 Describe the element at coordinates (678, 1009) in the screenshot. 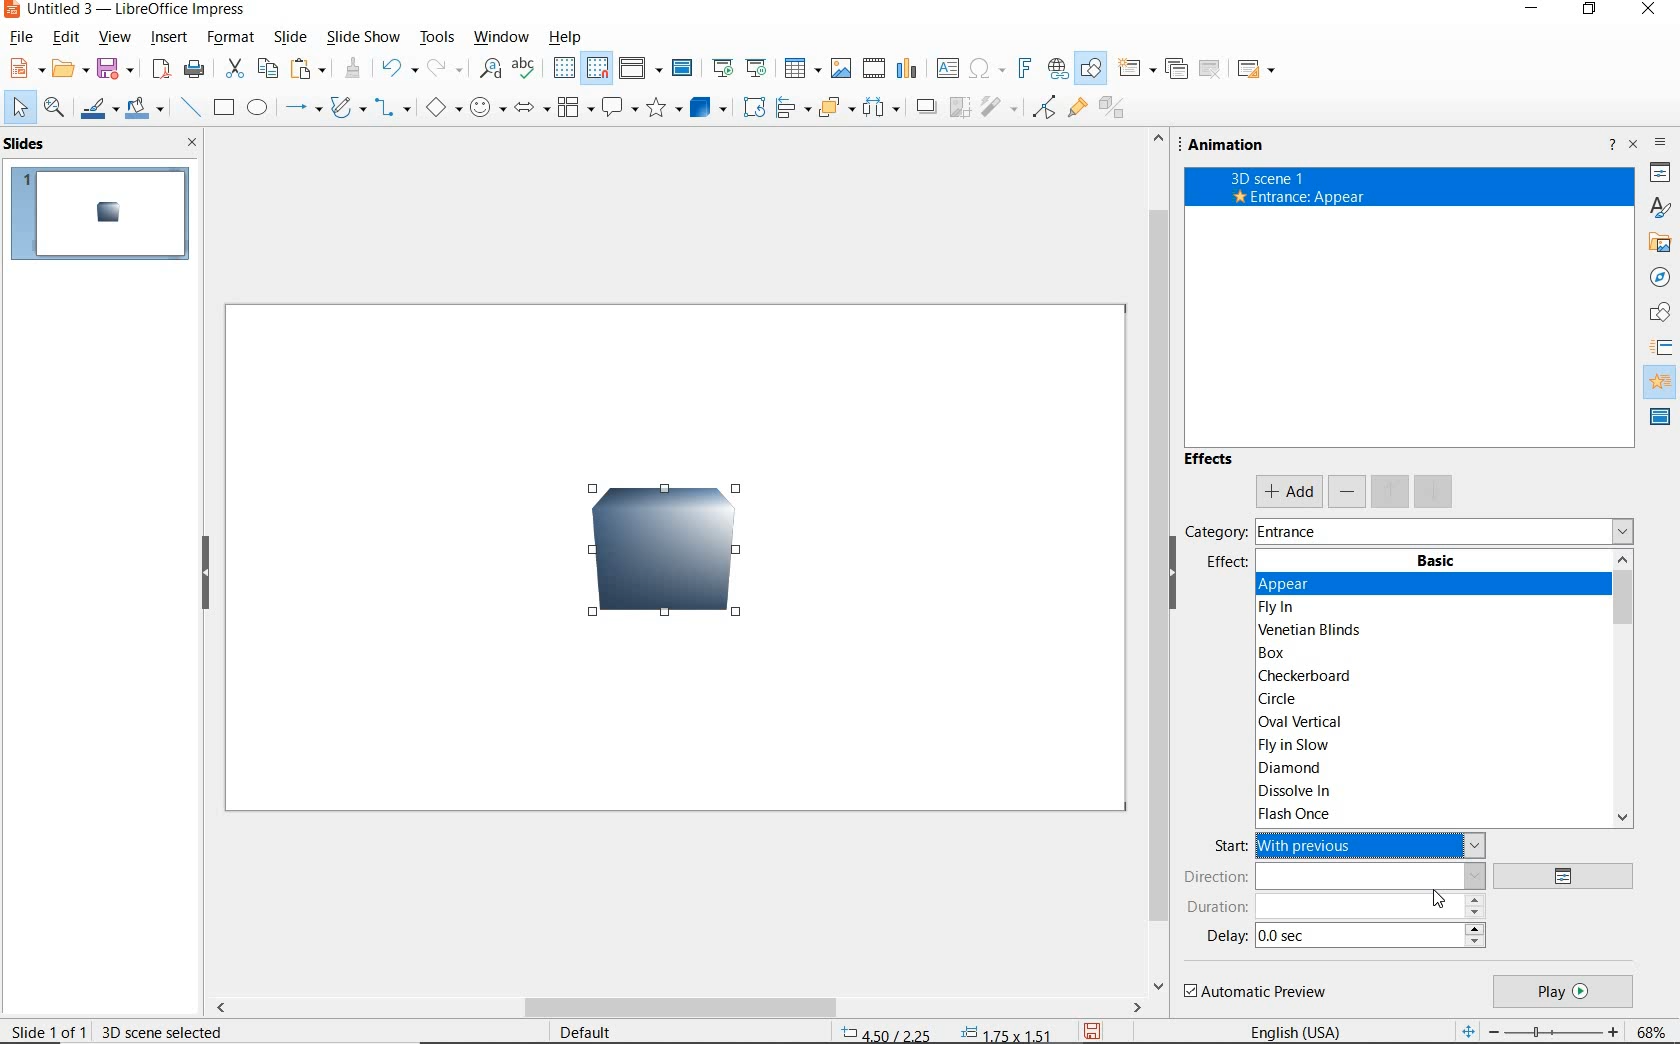

I see `scrollbar` at that location.